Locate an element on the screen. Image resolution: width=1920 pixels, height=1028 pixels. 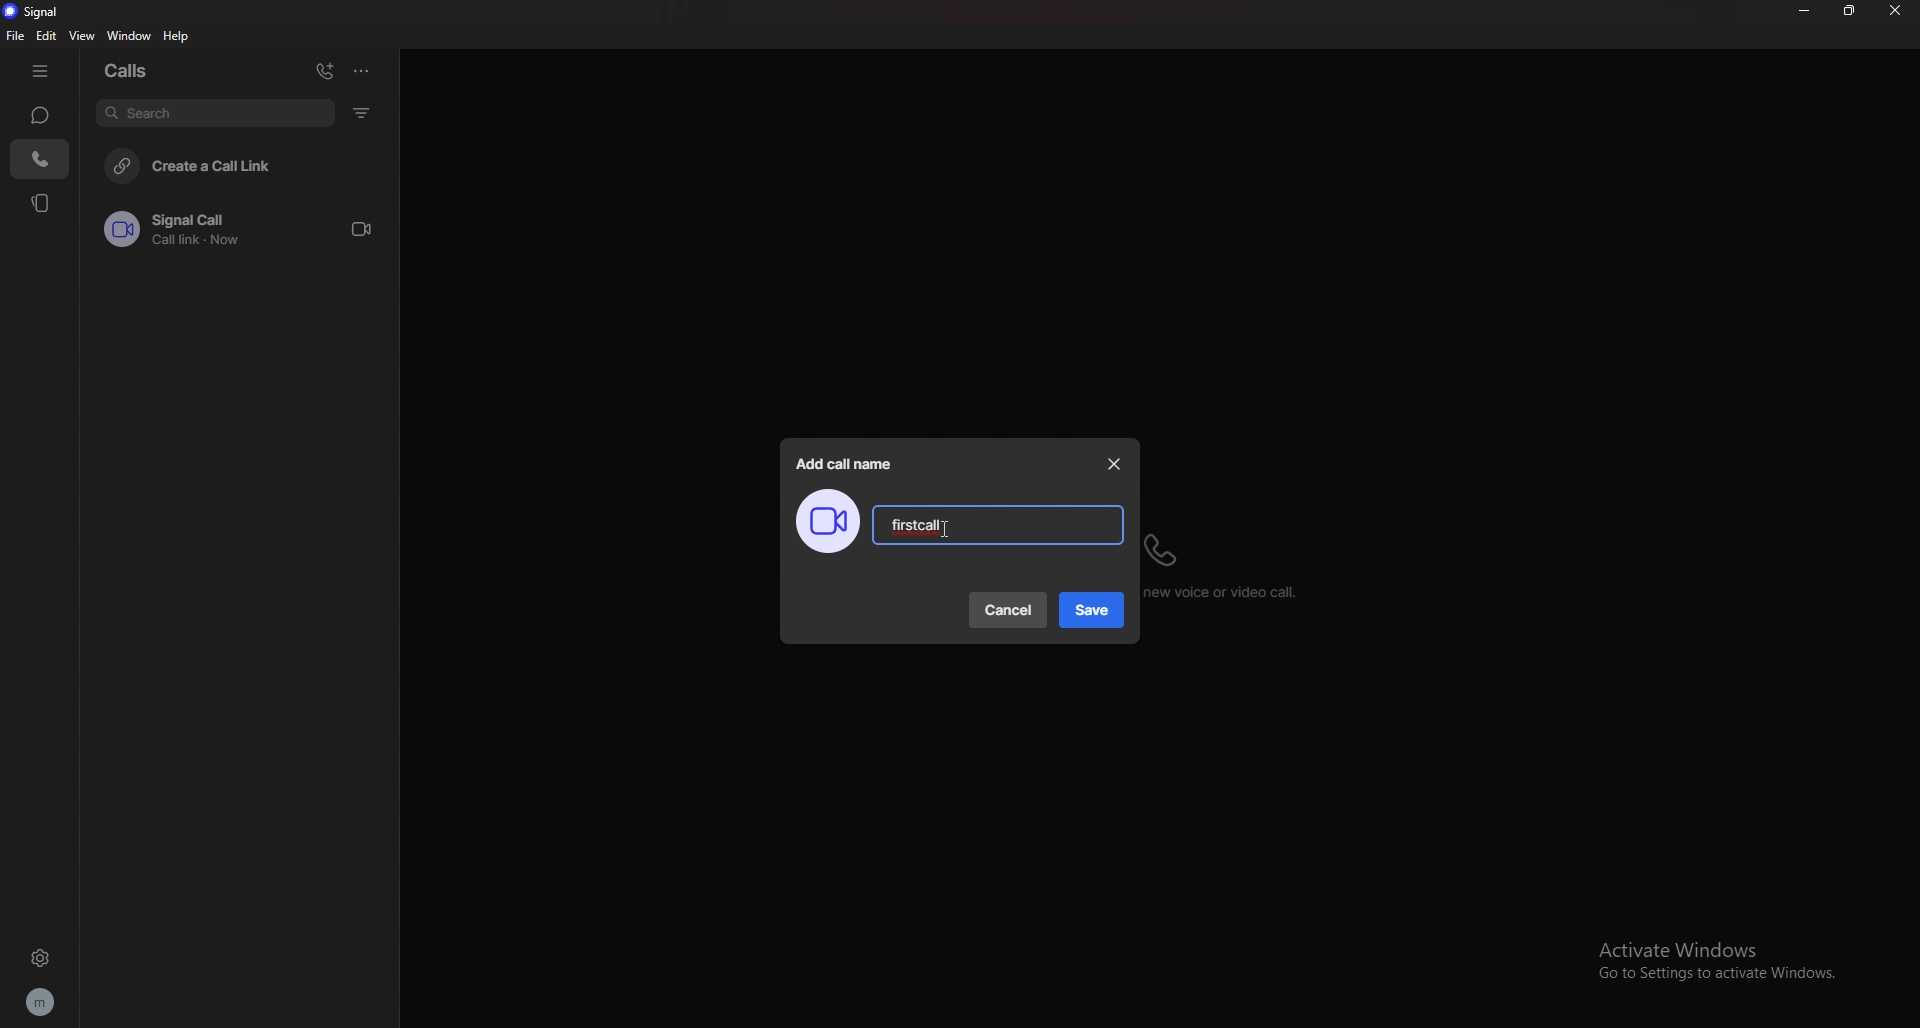
settings is located at coordinates (40, 957).